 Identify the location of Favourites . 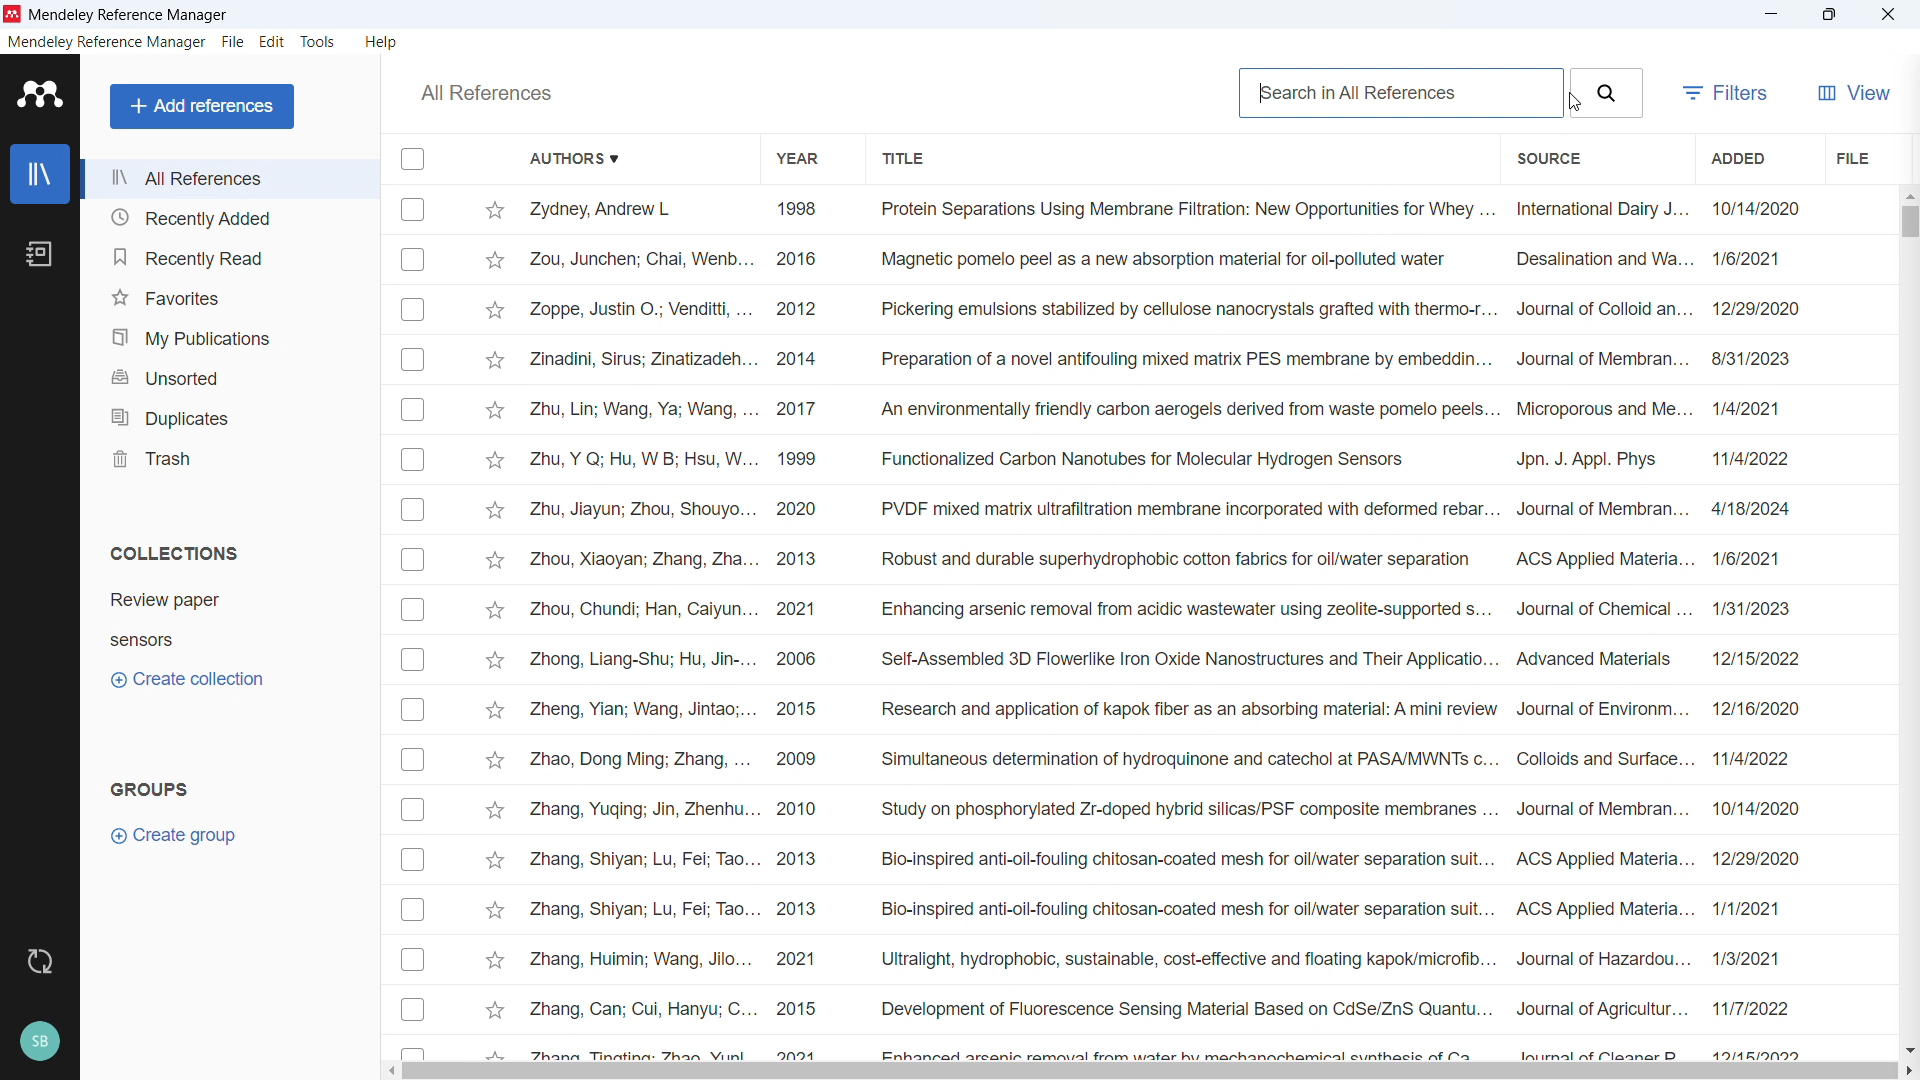
(229, 295).